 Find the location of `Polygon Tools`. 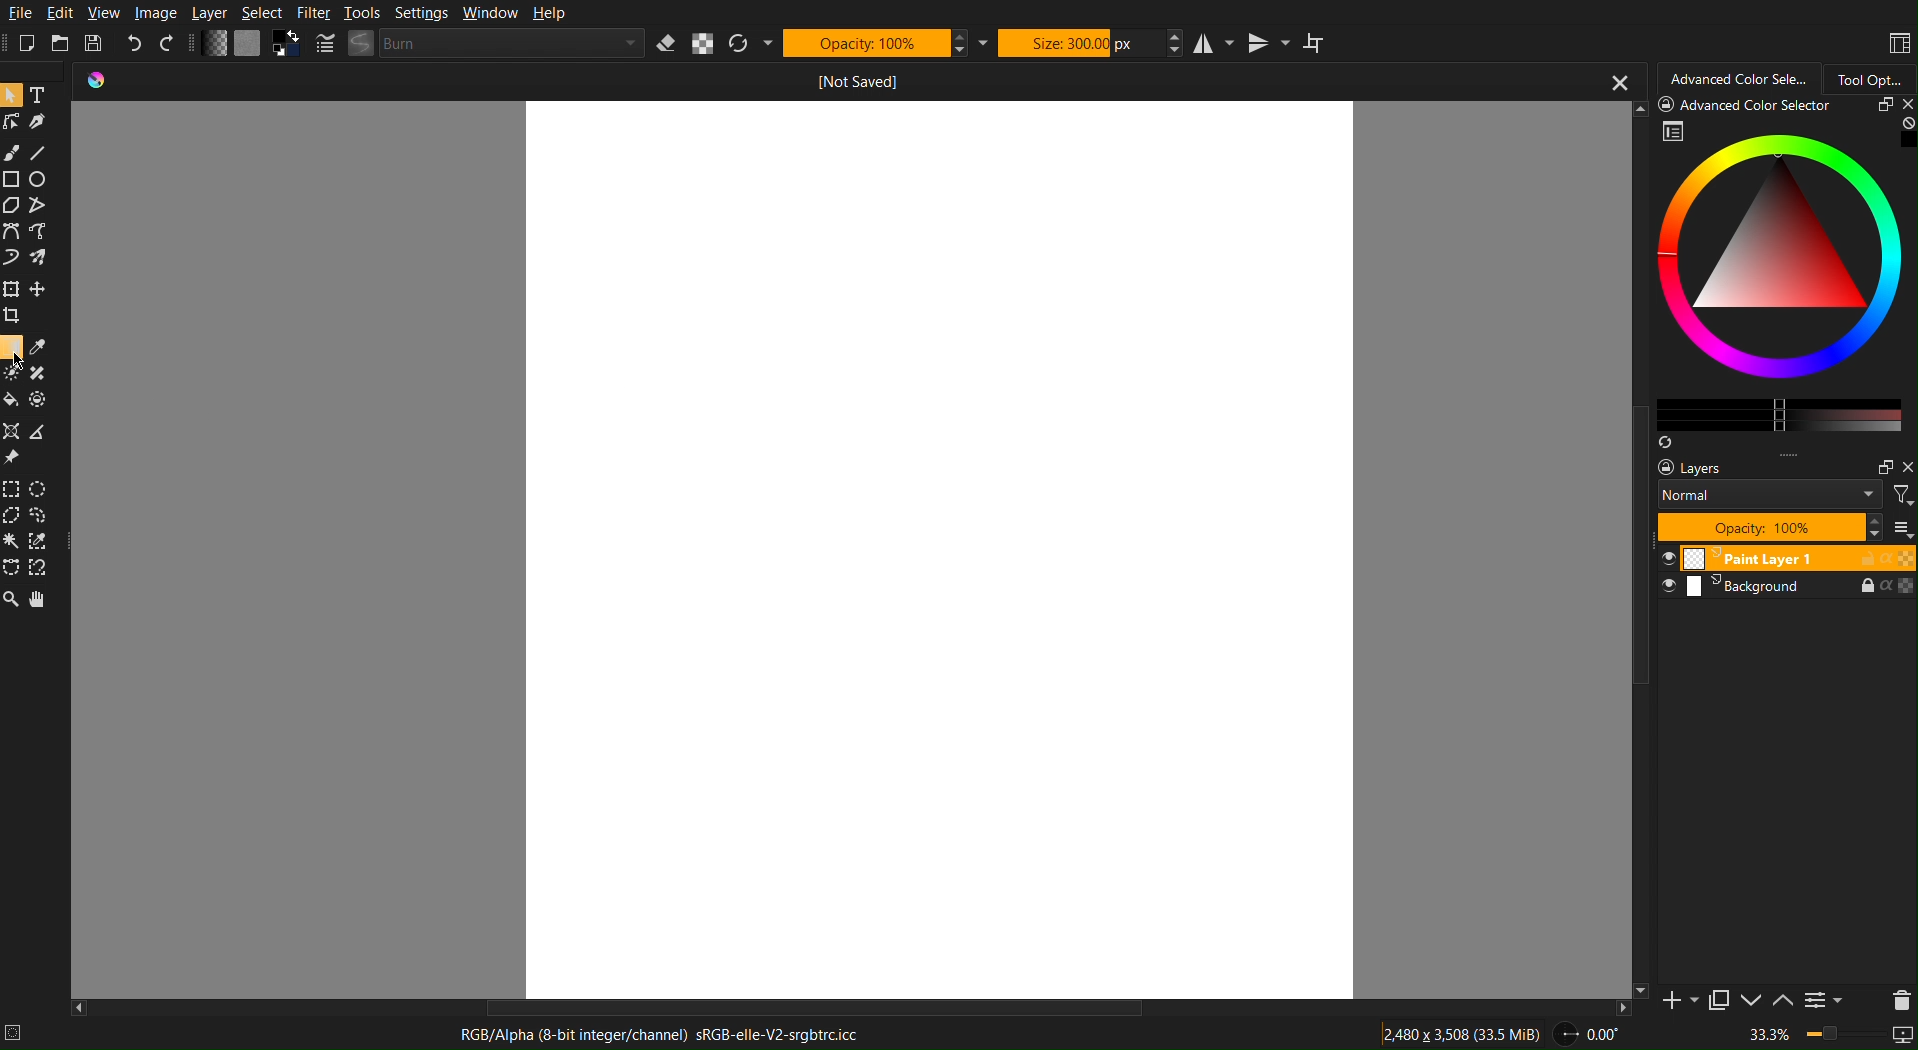

Polygon Tools is located at coordinates (28, 205).